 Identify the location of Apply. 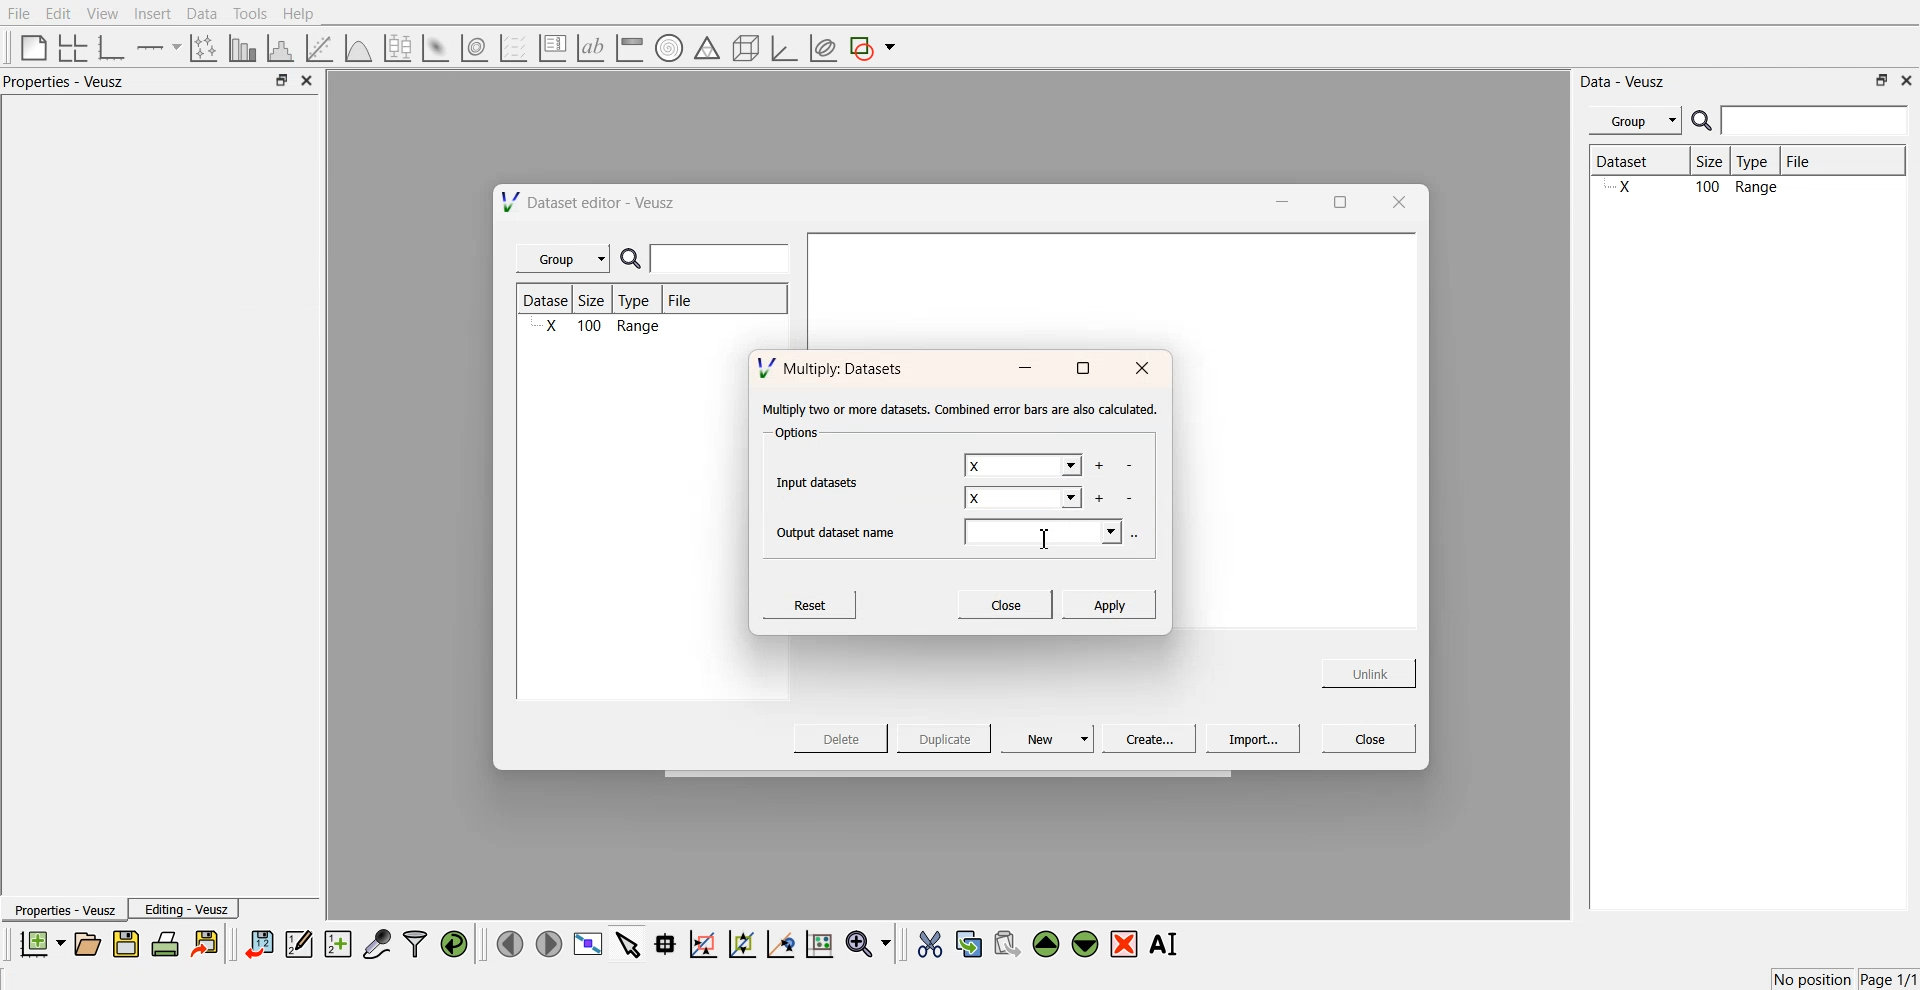
(1109, 603).